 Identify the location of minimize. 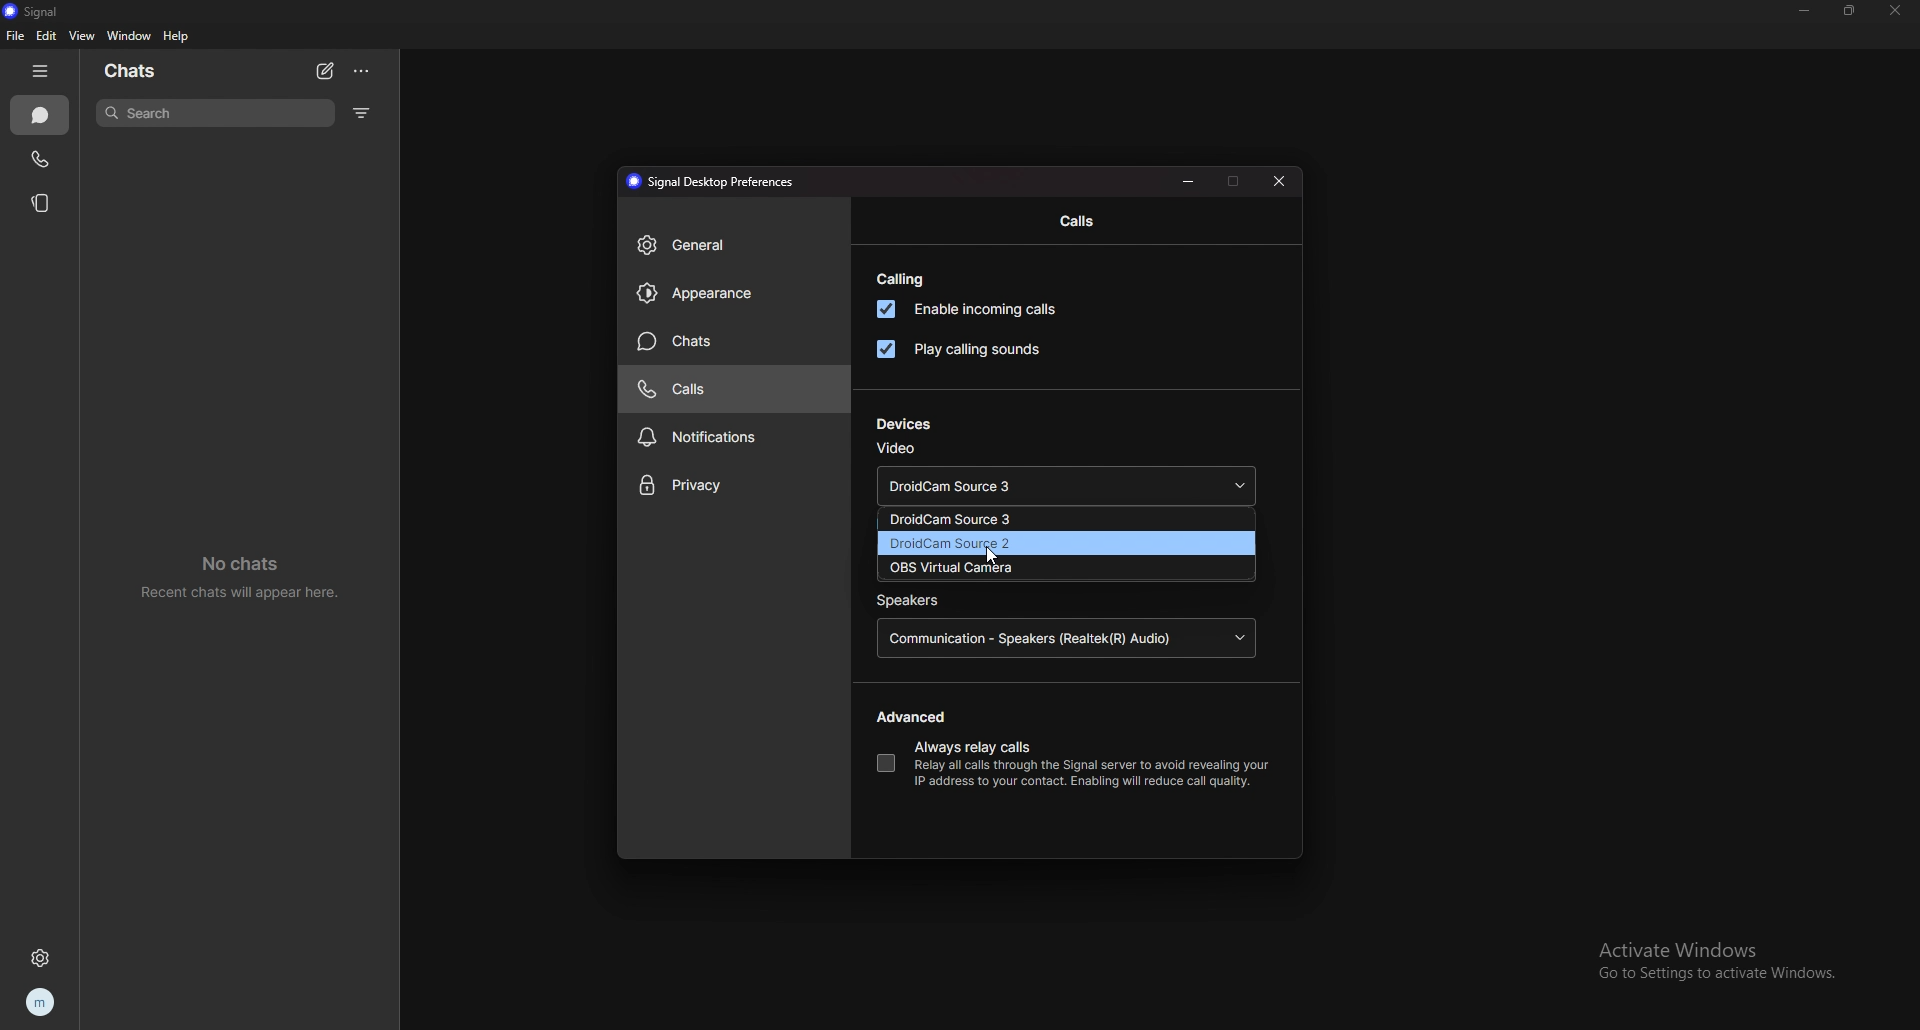
(1190, 180).